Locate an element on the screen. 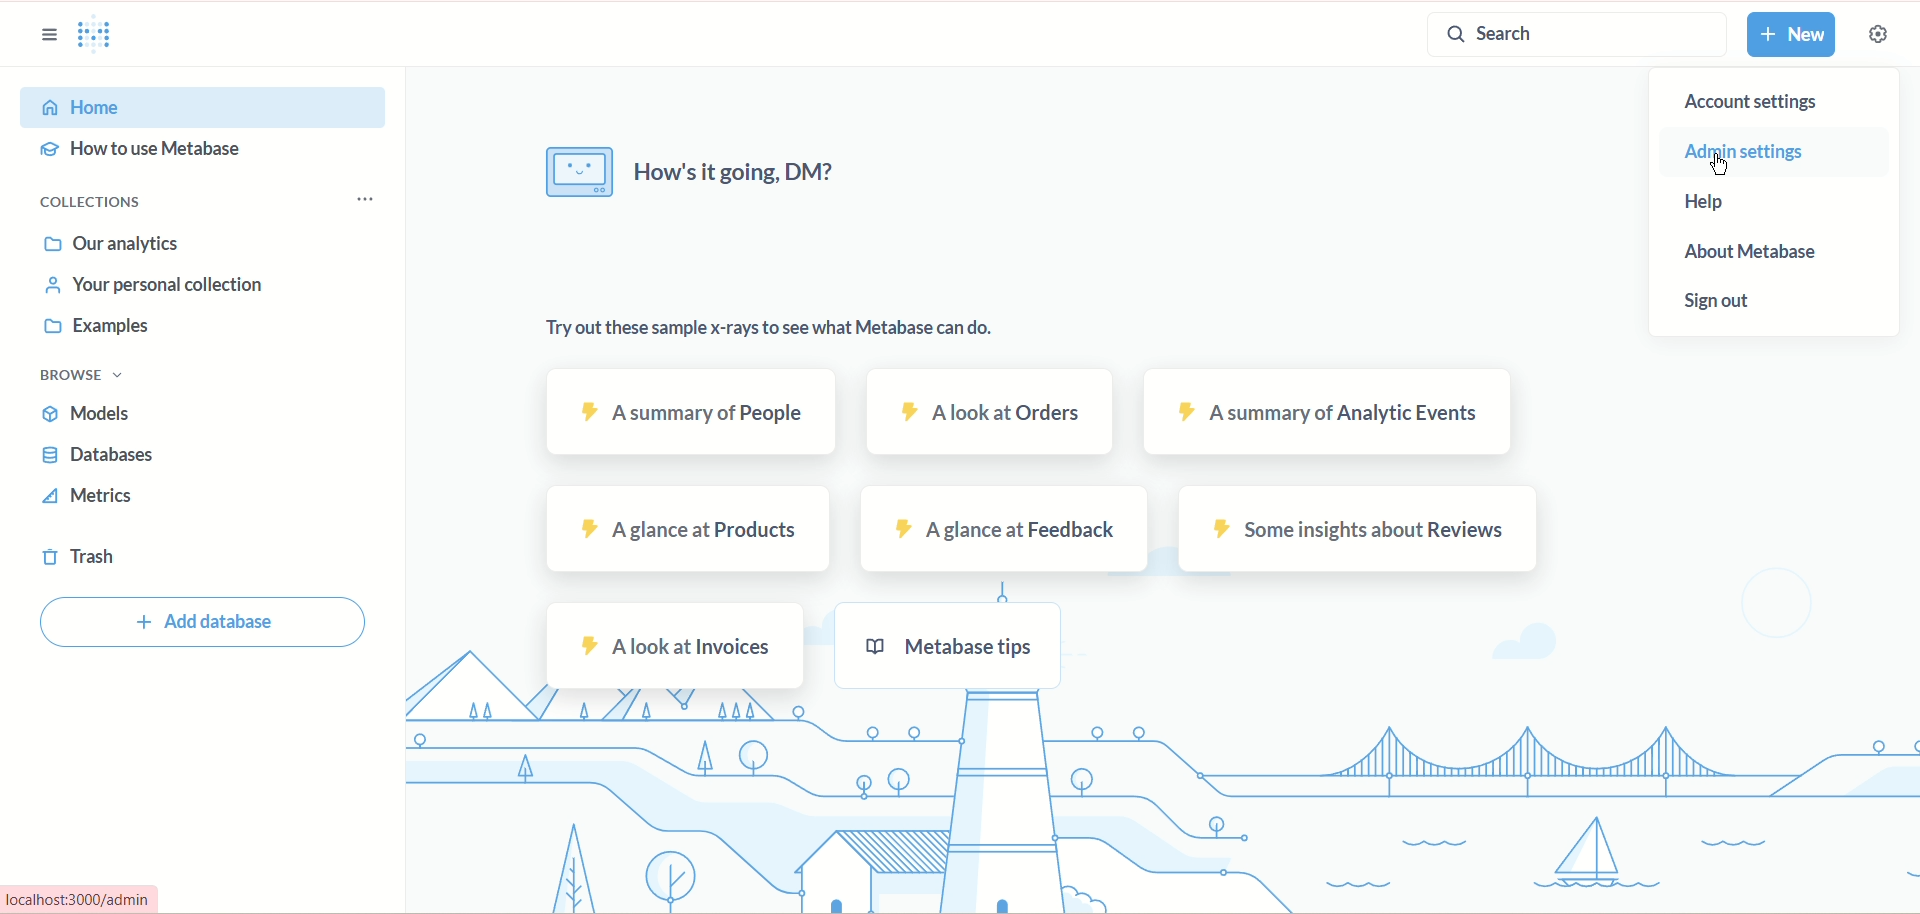  a look at invoices is located at coordinates (673, 646).